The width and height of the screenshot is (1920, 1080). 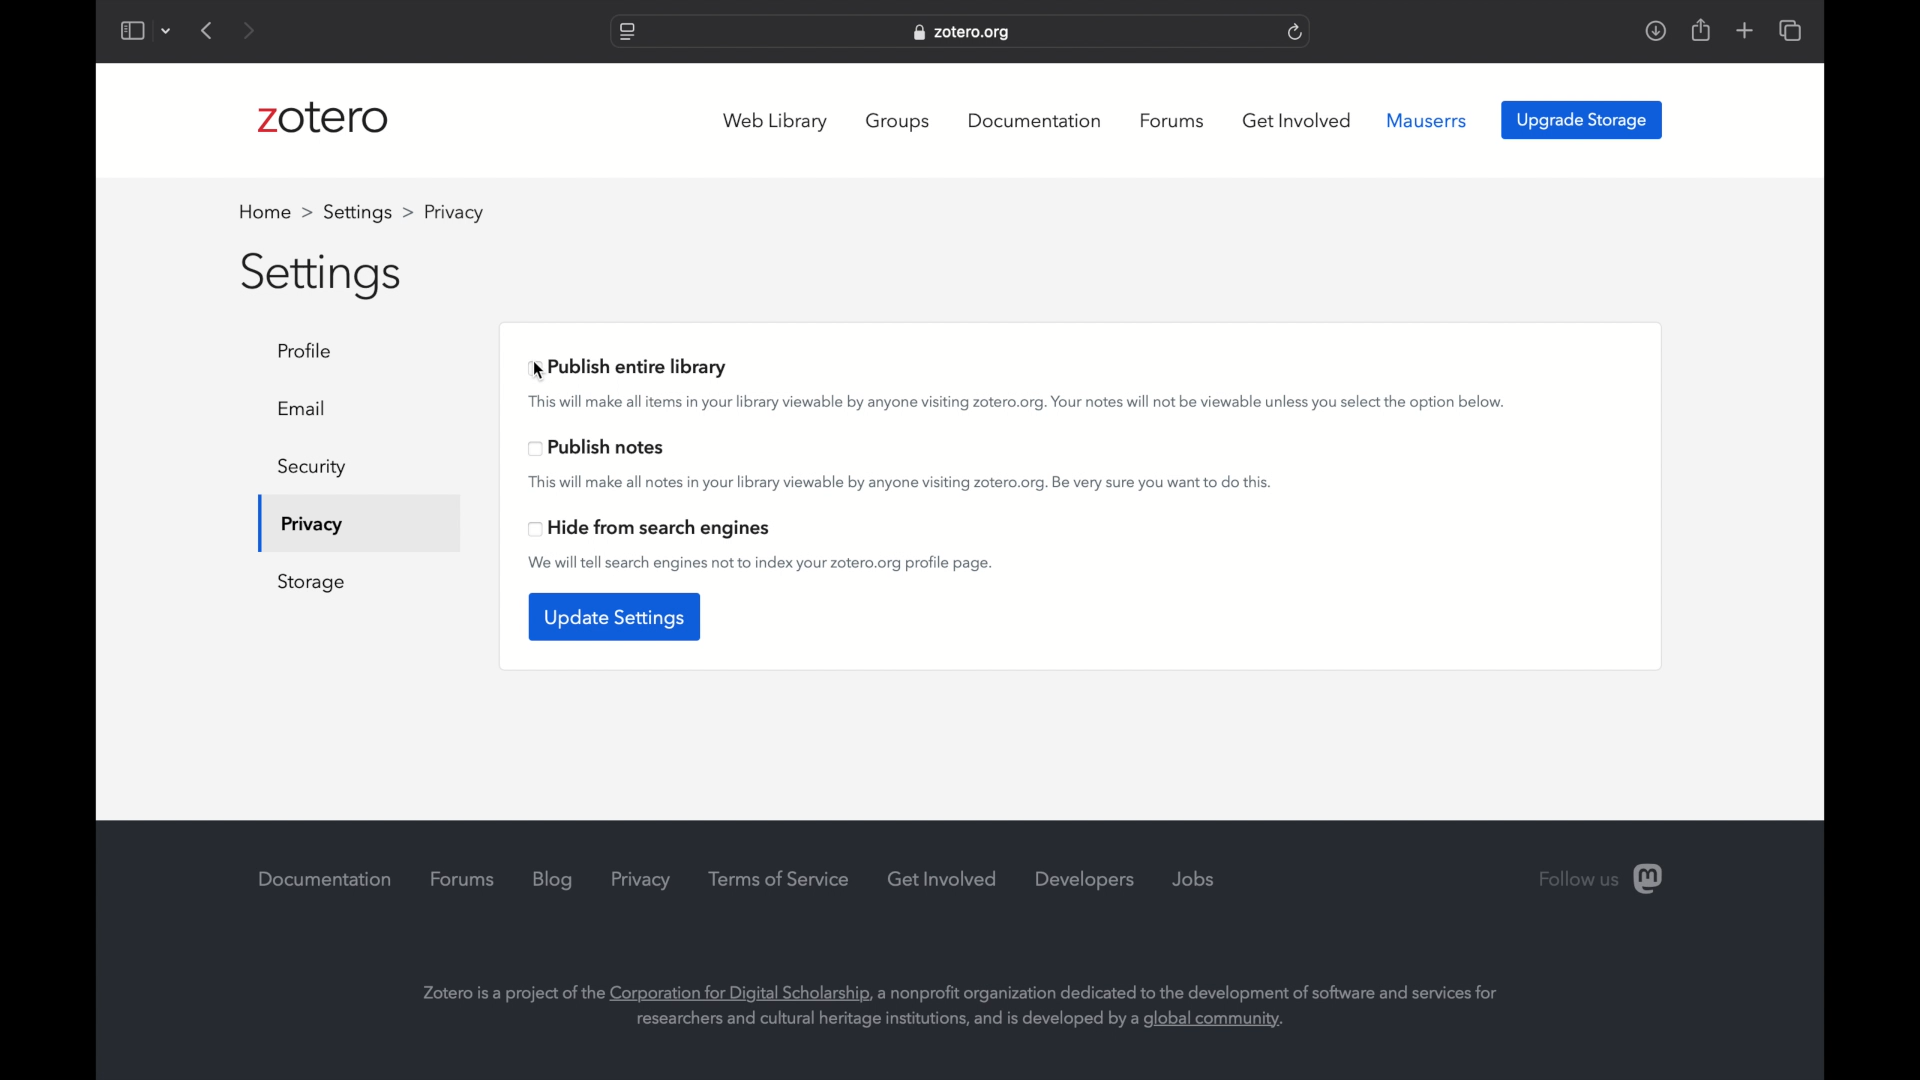 What do you see at coordinates (628, 33) in the screenshot?
I see `website settings` at bounding box center [628, 33].